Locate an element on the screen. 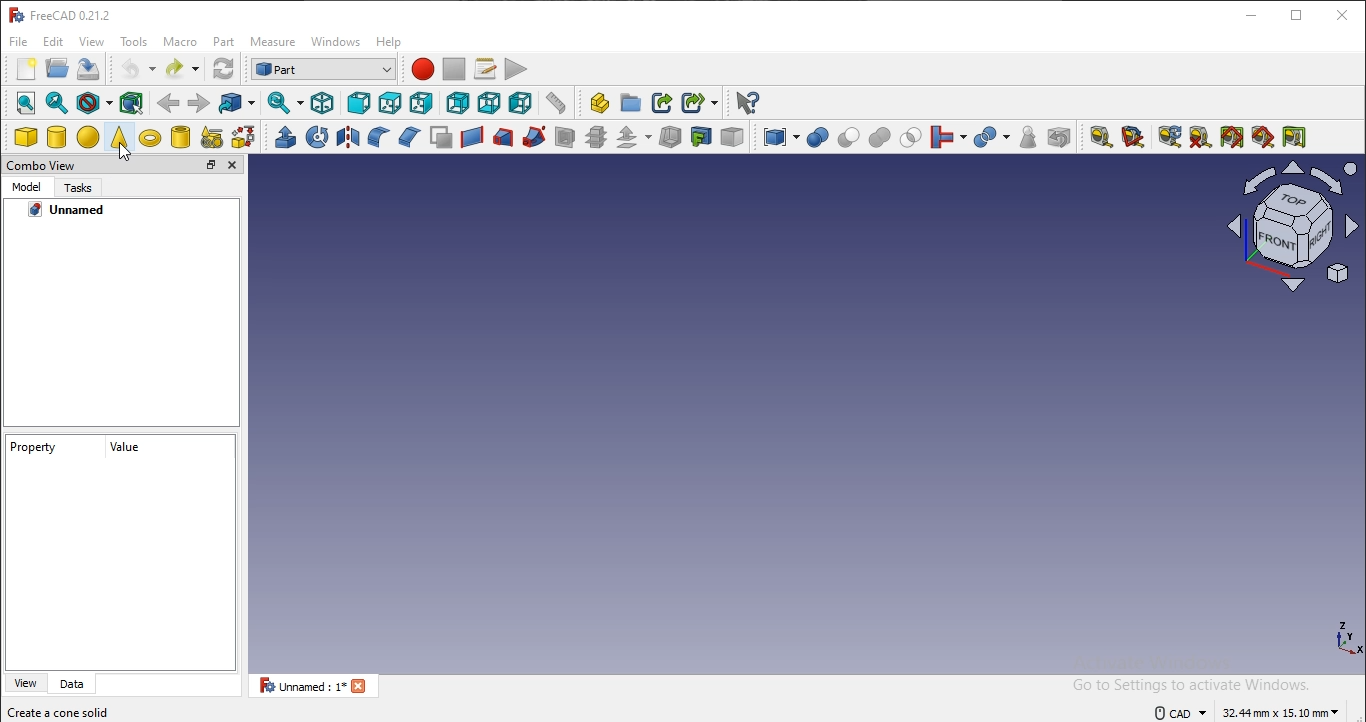 The image size is (1366, 722). view is located at coordinates (93, 40).